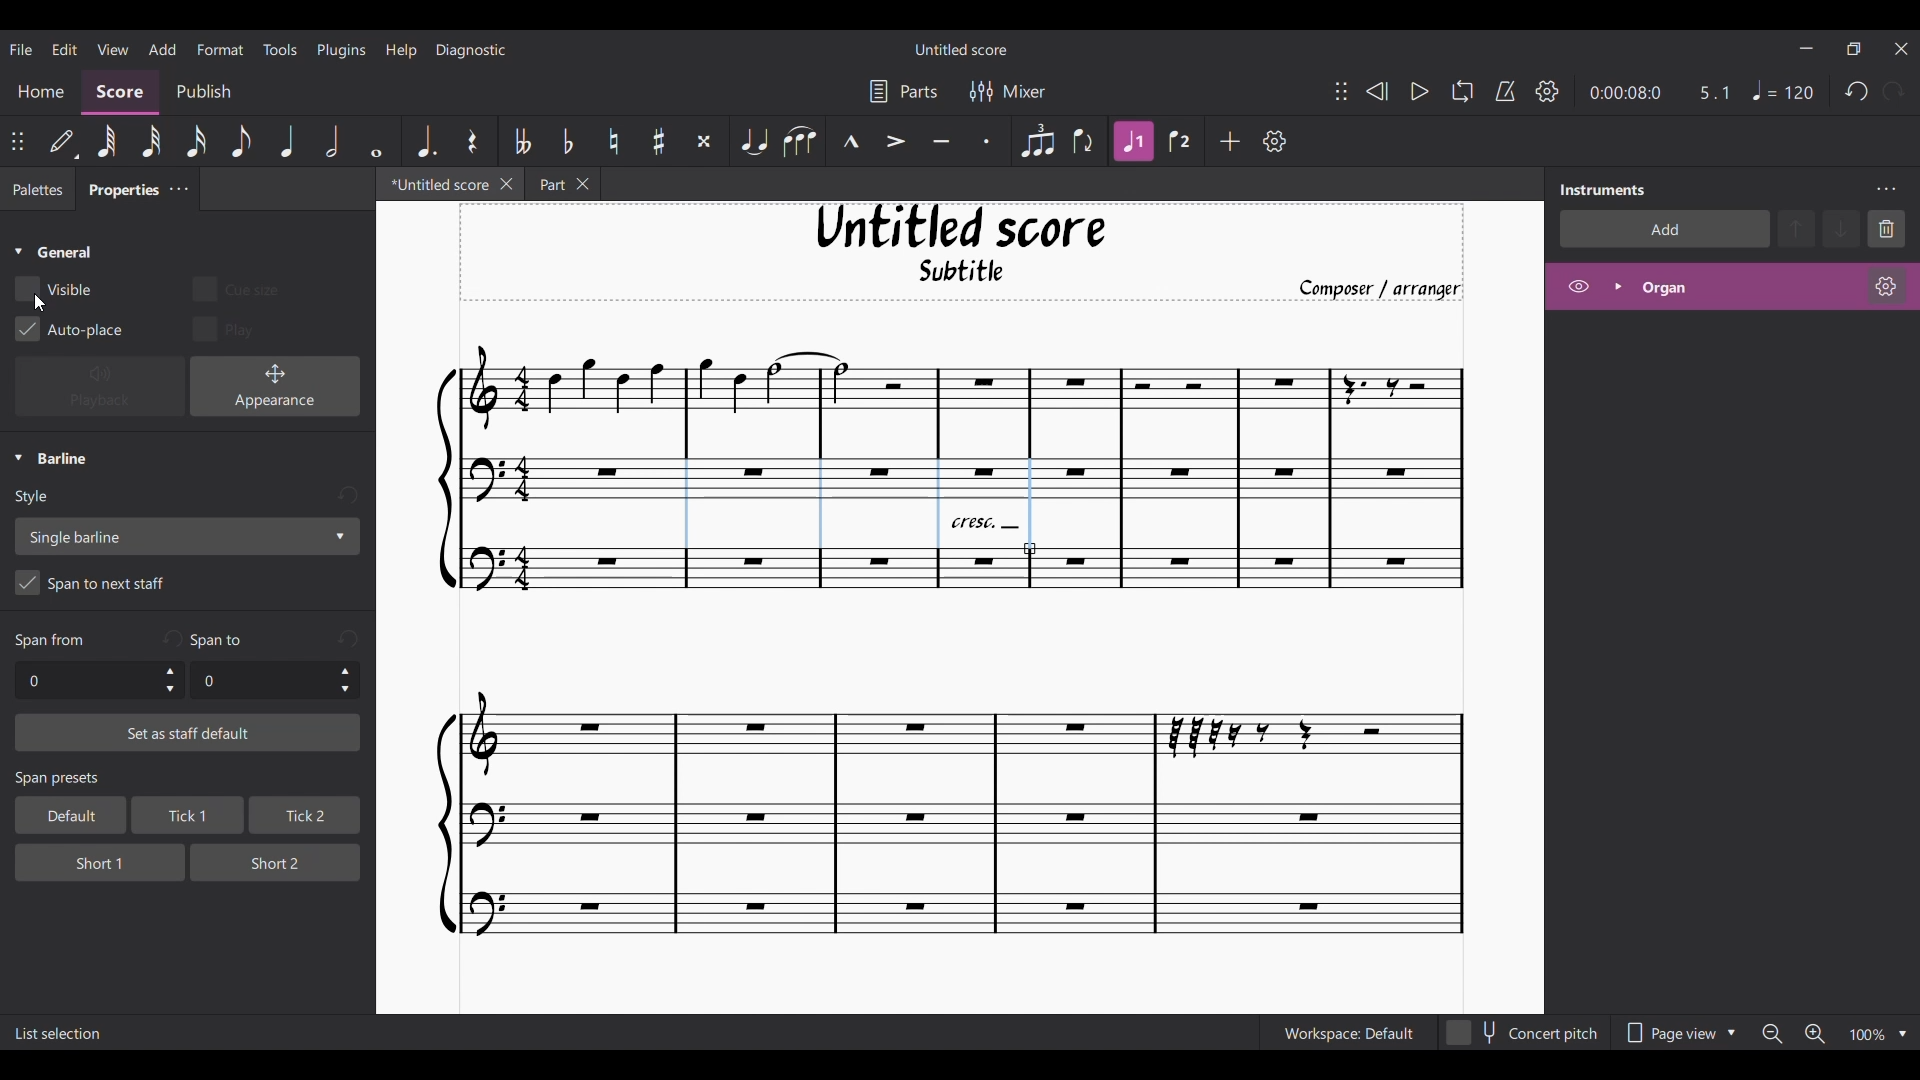  What do you see at coordinates (1036, 141) in the screenshot?
I see `Tuplet` at bounding box center [1036, 141].